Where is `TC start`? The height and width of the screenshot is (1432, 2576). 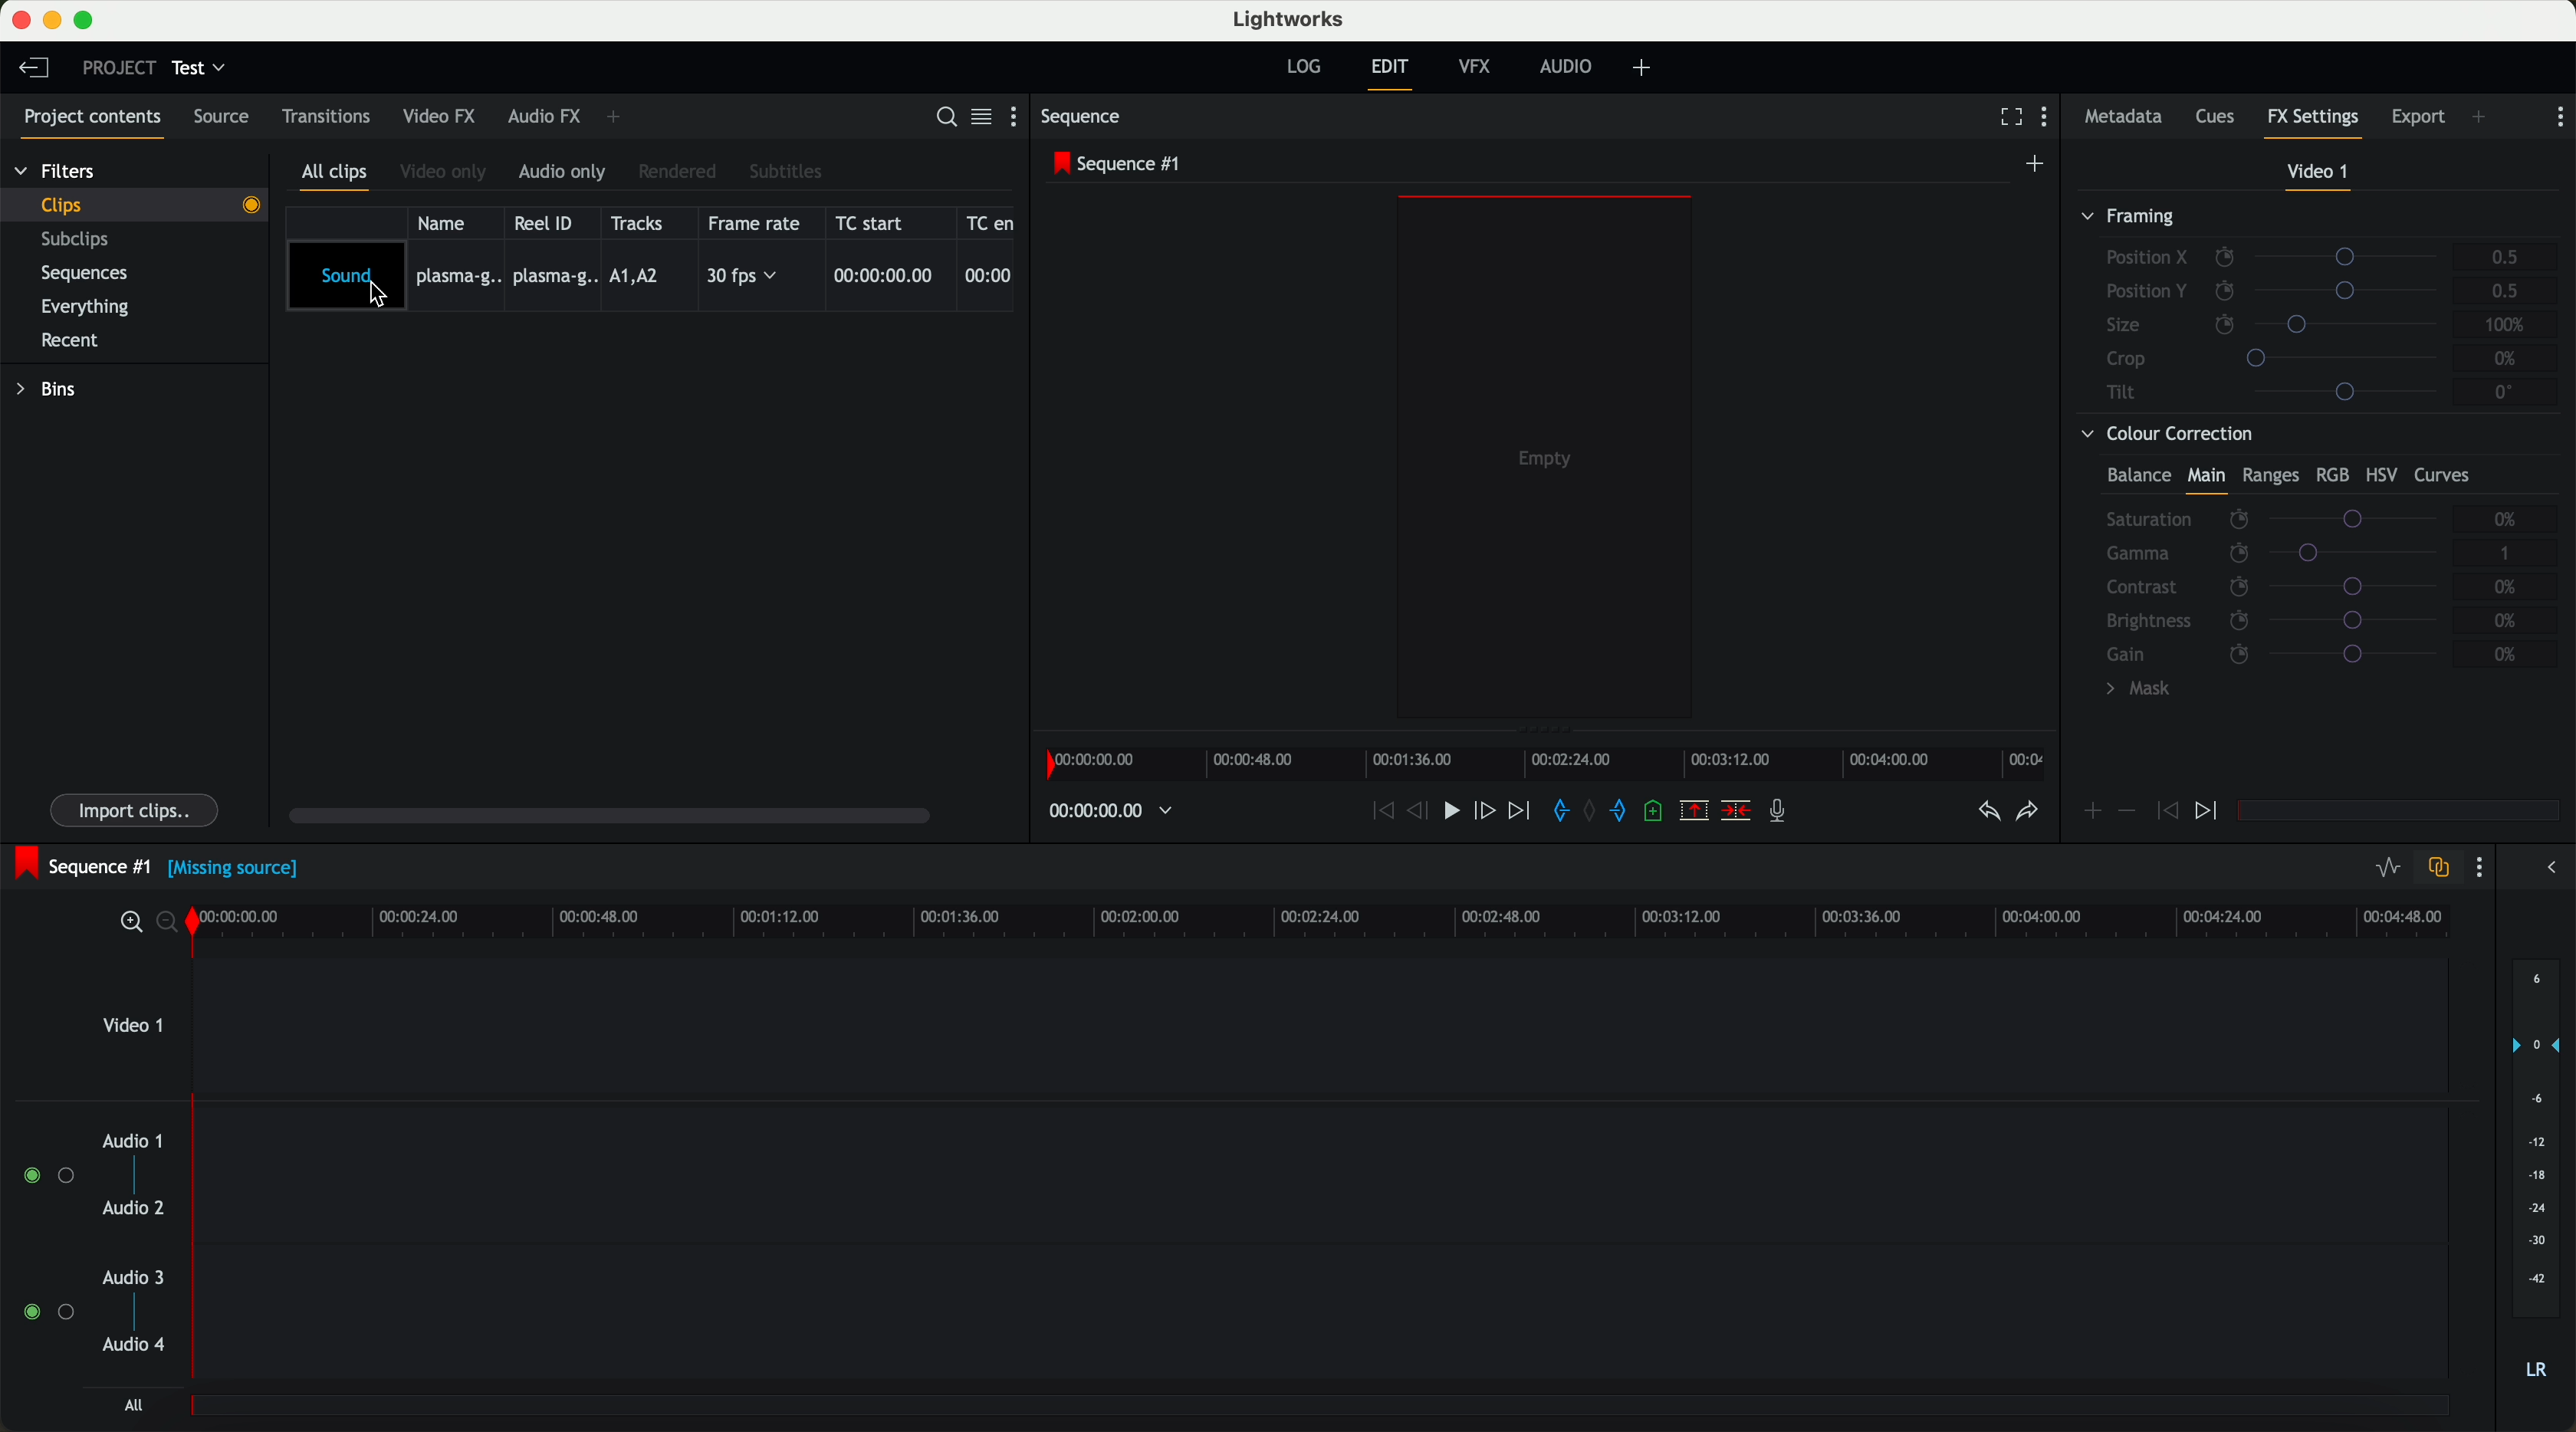 TC start is located at coordinates (878, 223).